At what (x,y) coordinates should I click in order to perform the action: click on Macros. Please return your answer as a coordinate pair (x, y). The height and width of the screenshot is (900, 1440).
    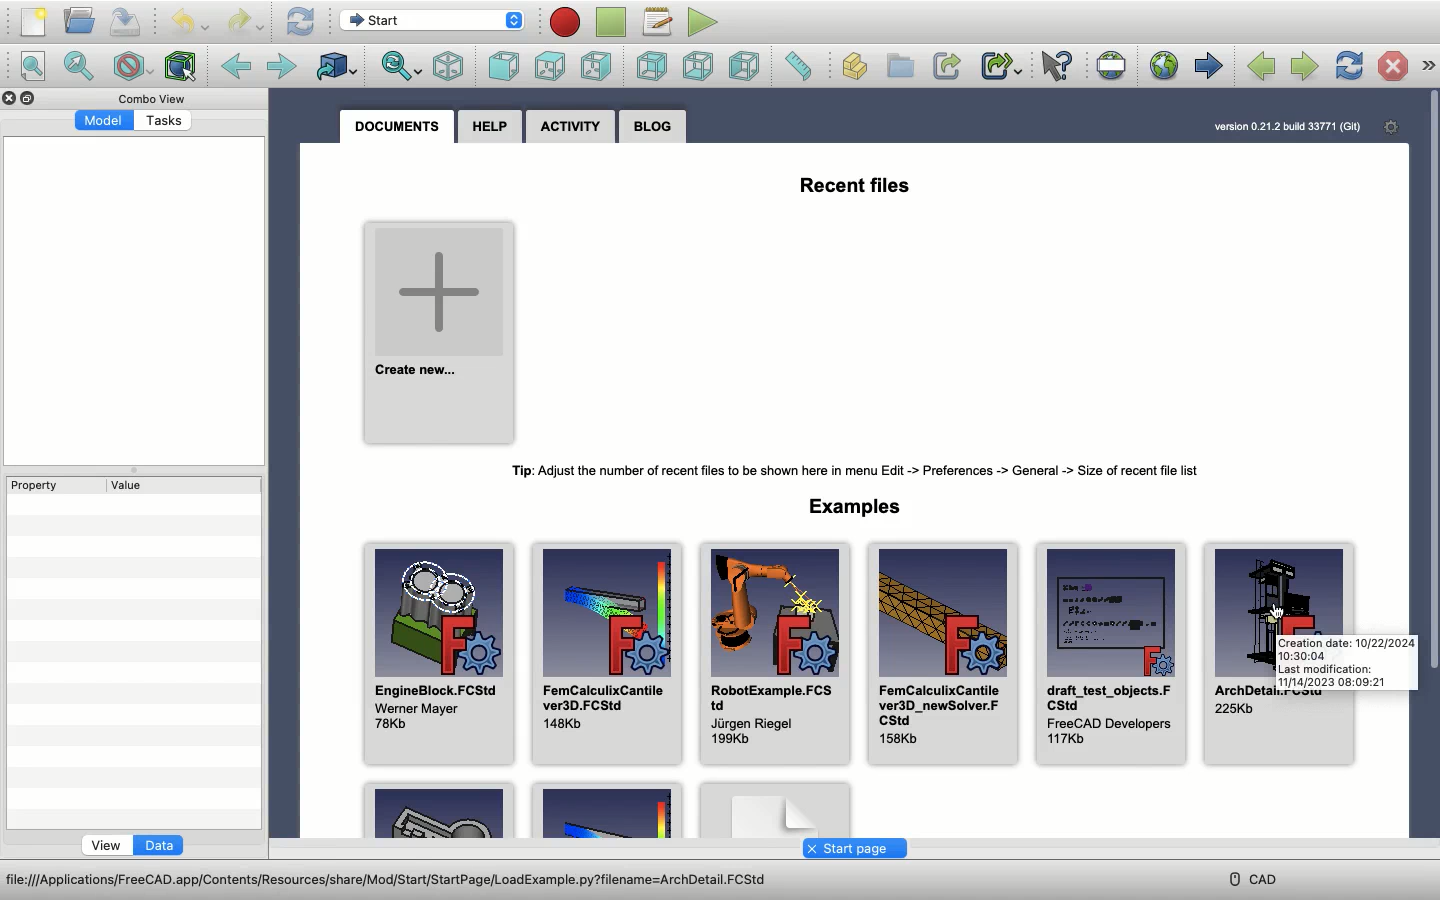
    Looking at the image, I should click on (658, 21).